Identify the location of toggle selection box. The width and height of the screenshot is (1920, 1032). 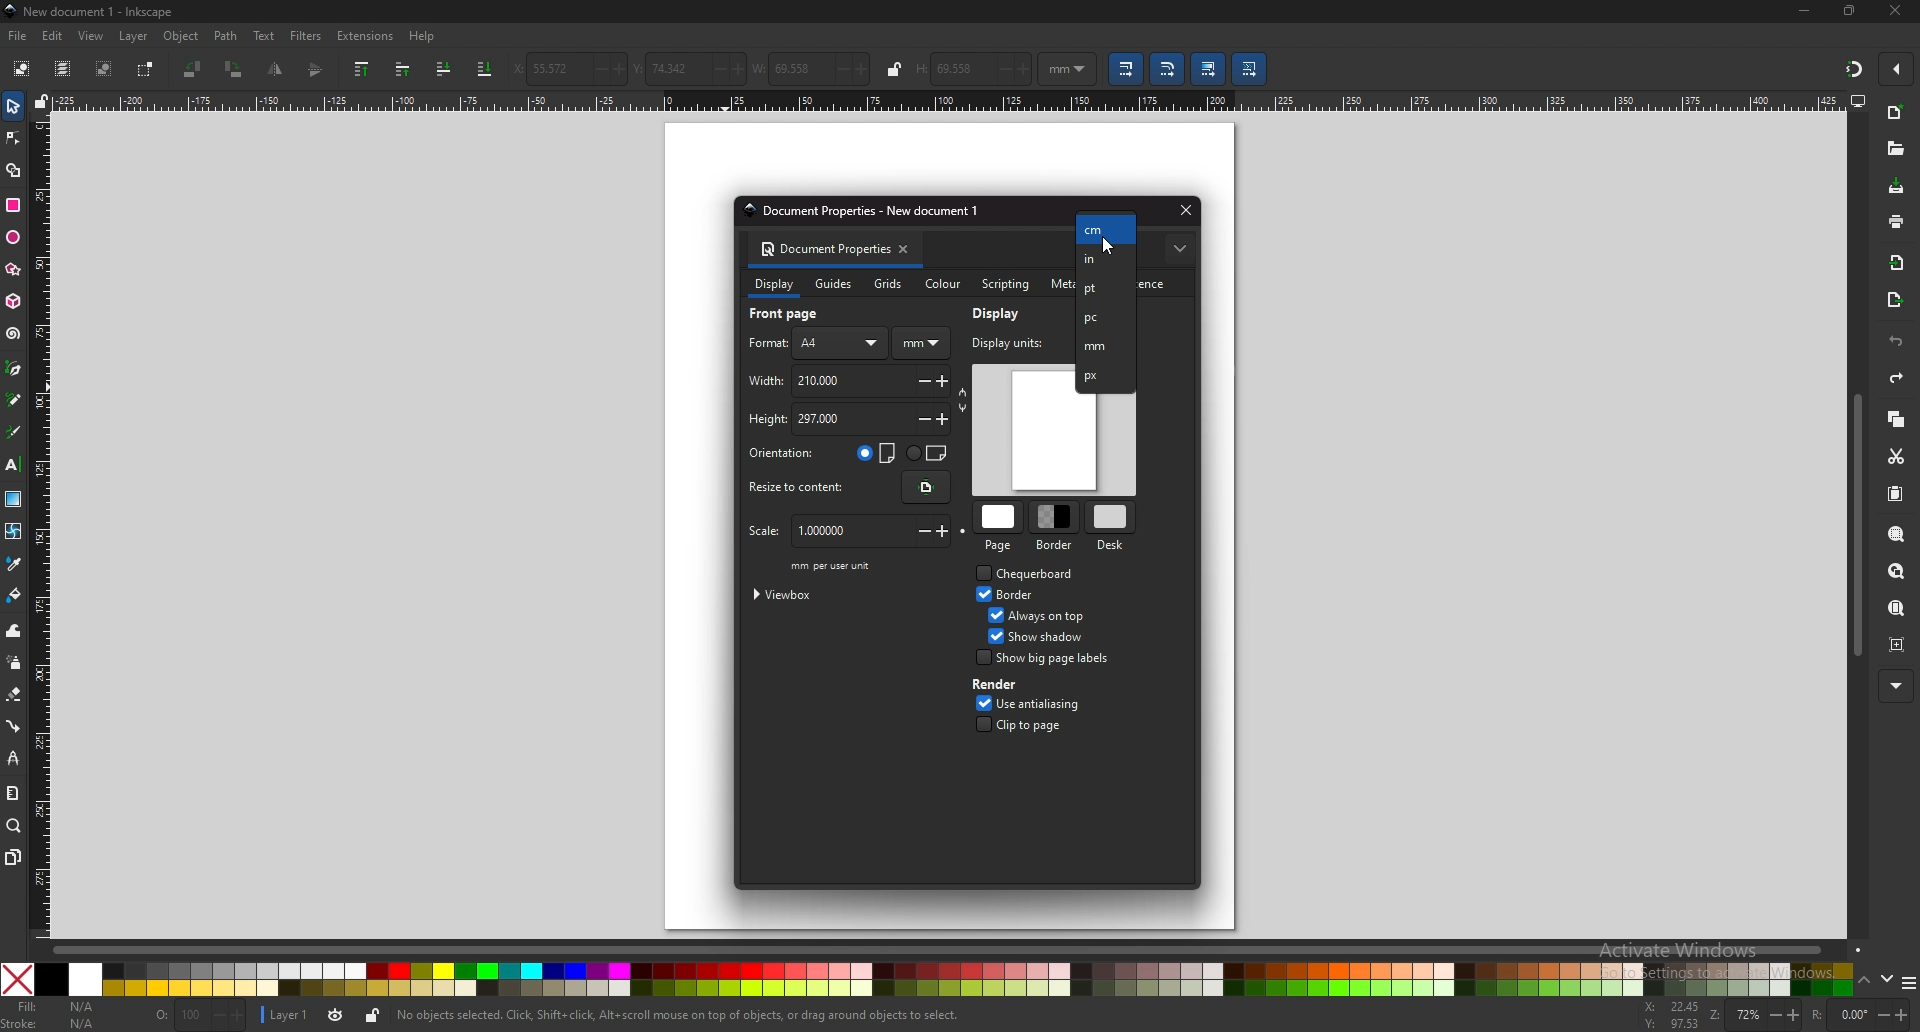
(146, 68).